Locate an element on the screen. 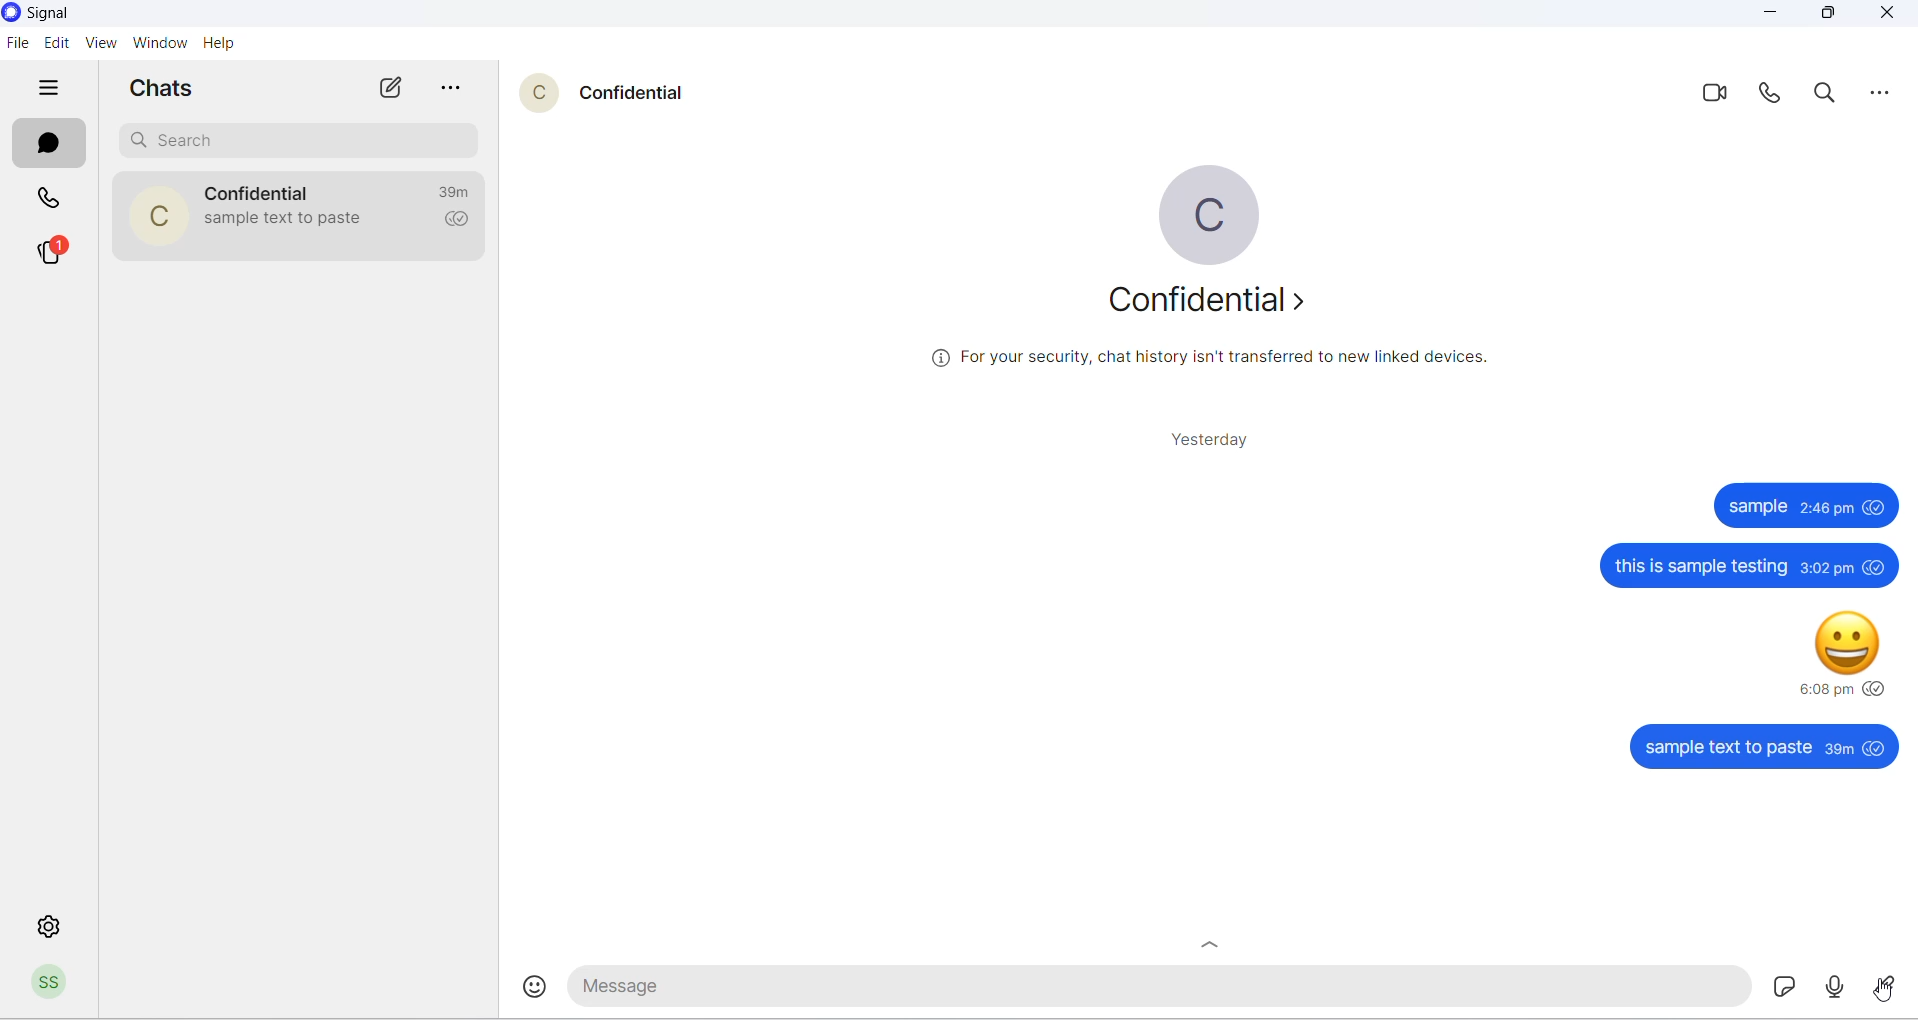 The width and height of the screenshot is (1918, 1020). read recipient is located at coordinates (459, 222).